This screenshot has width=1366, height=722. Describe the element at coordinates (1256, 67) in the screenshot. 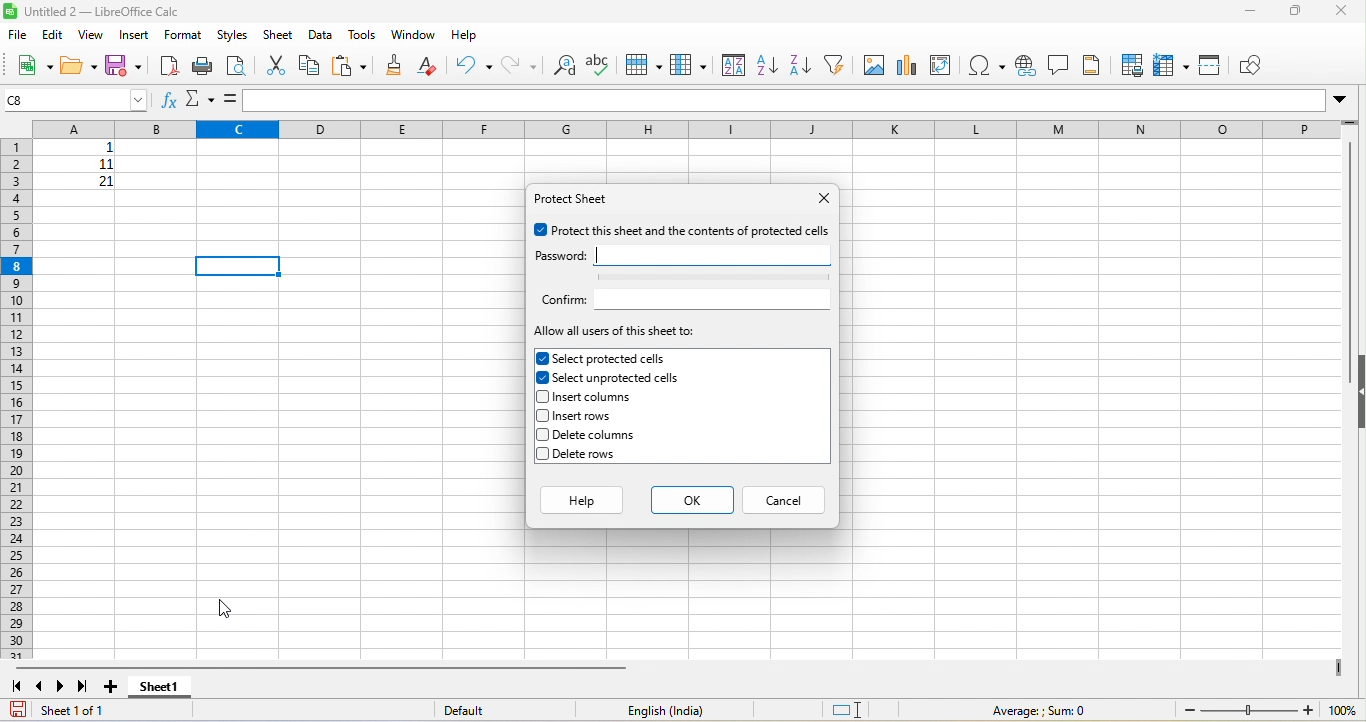

I see `show draw function` at that location.